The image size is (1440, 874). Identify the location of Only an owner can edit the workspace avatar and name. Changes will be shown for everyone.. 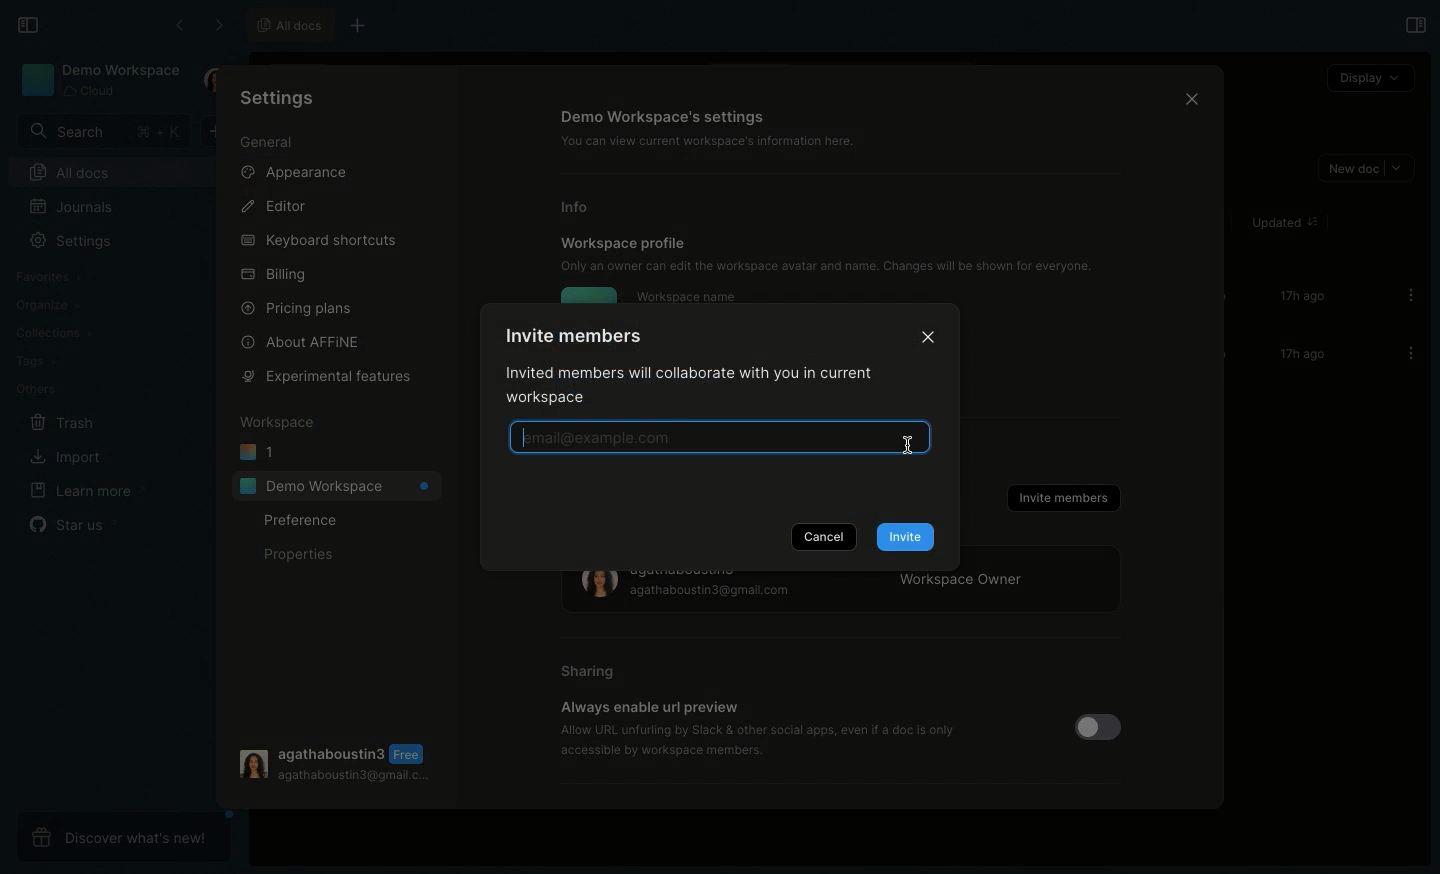
(837, 266).